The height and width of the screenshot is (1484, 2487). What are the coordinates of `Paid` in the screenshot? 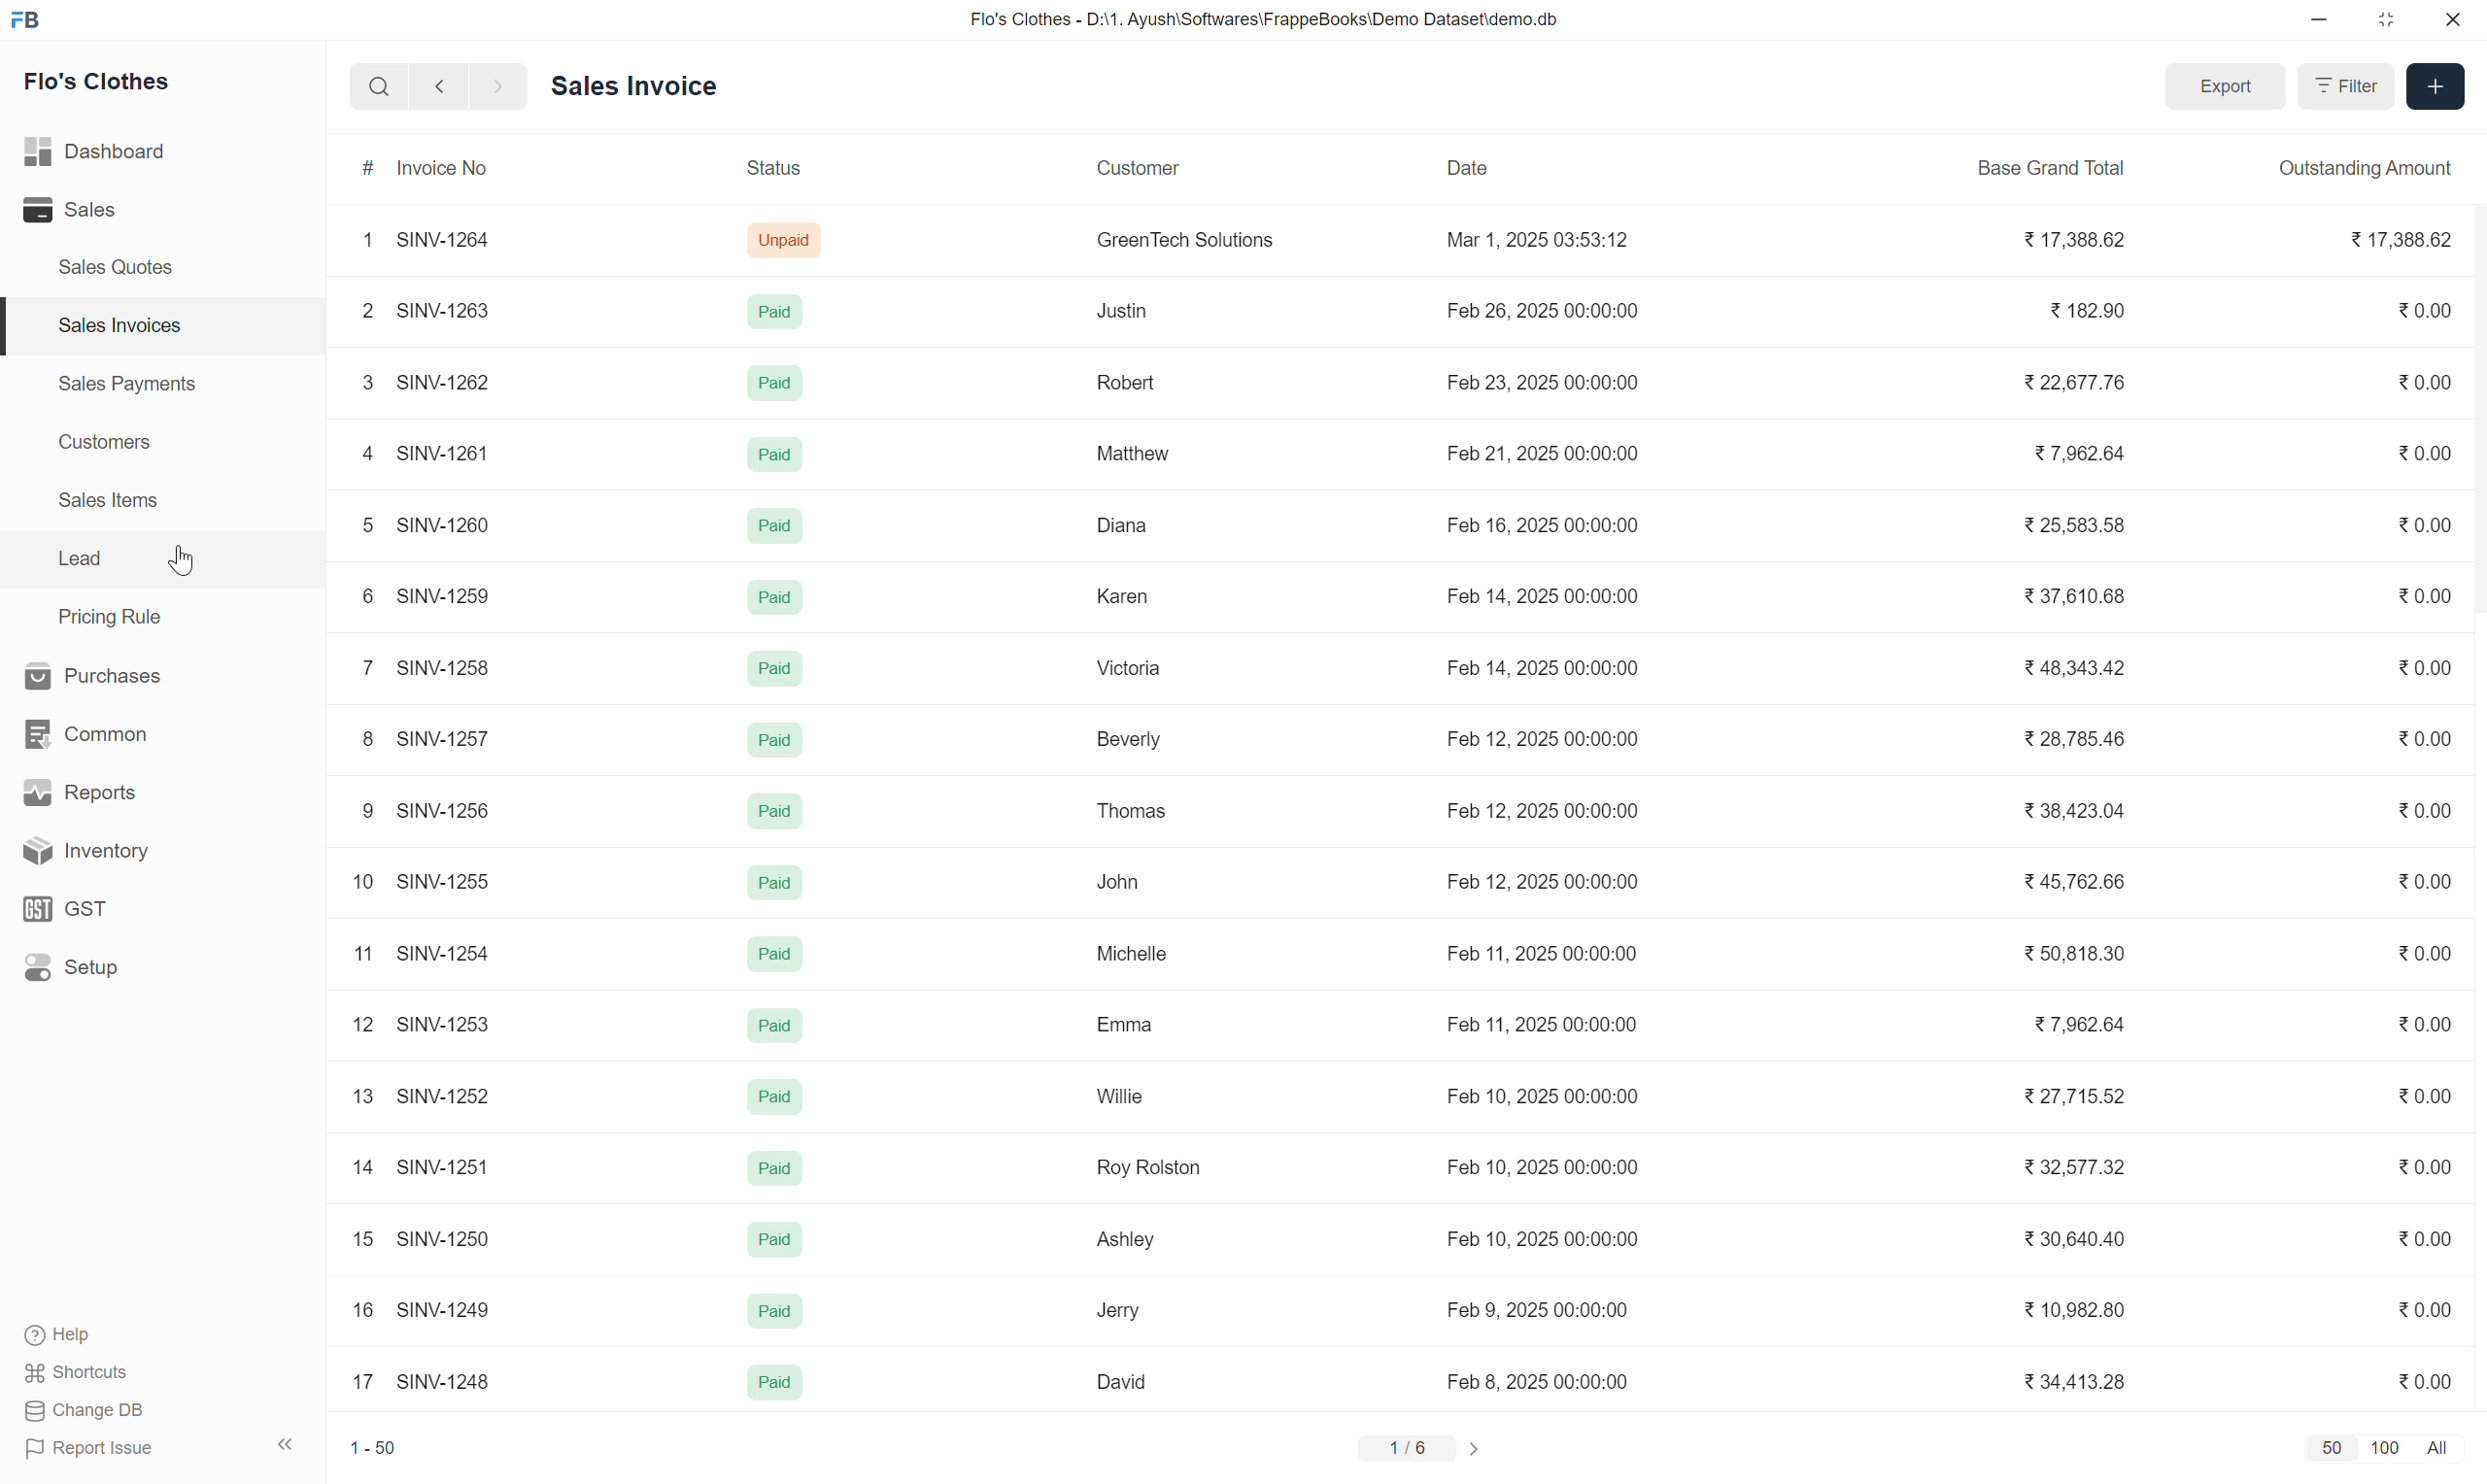 It's located at (778, 1242).